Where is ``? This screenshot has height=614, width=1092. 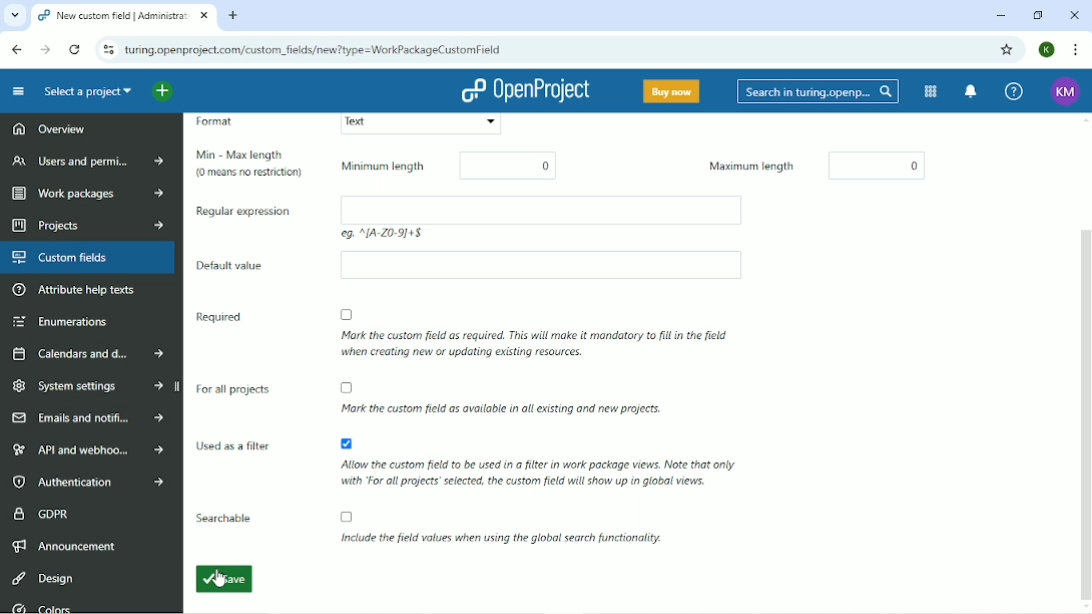
 is located at coordinates (538, 268).